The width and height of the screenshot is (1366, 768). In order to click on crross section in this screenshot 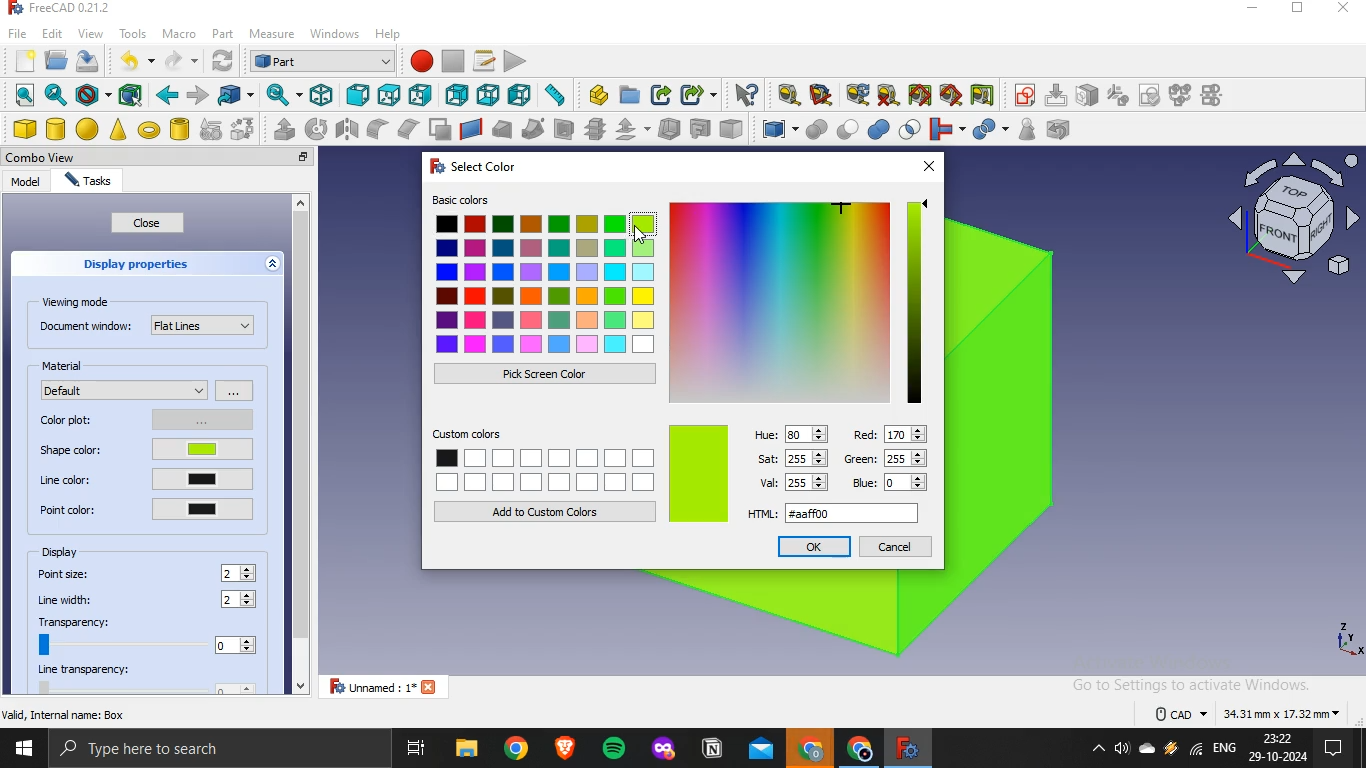, I will do `click(595, 128)`.